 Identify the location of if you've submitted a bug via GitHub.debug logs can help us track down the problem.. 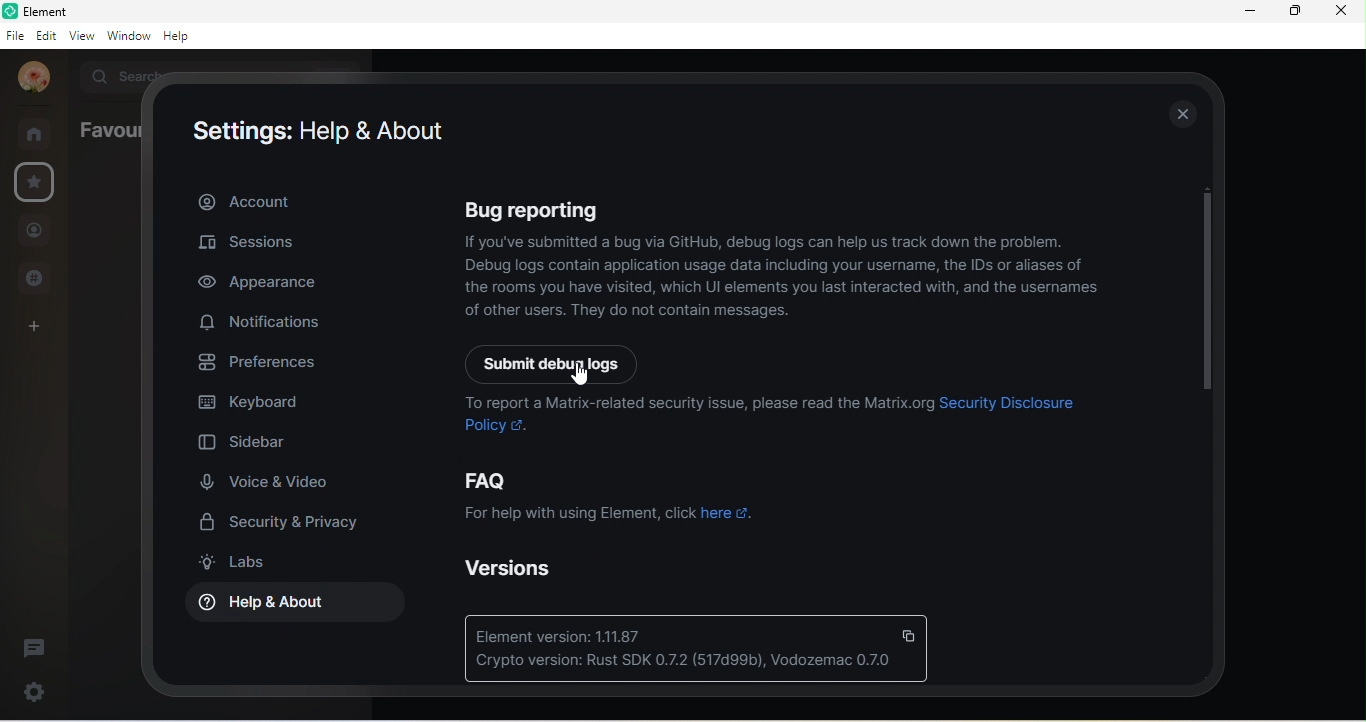
(770, 242).